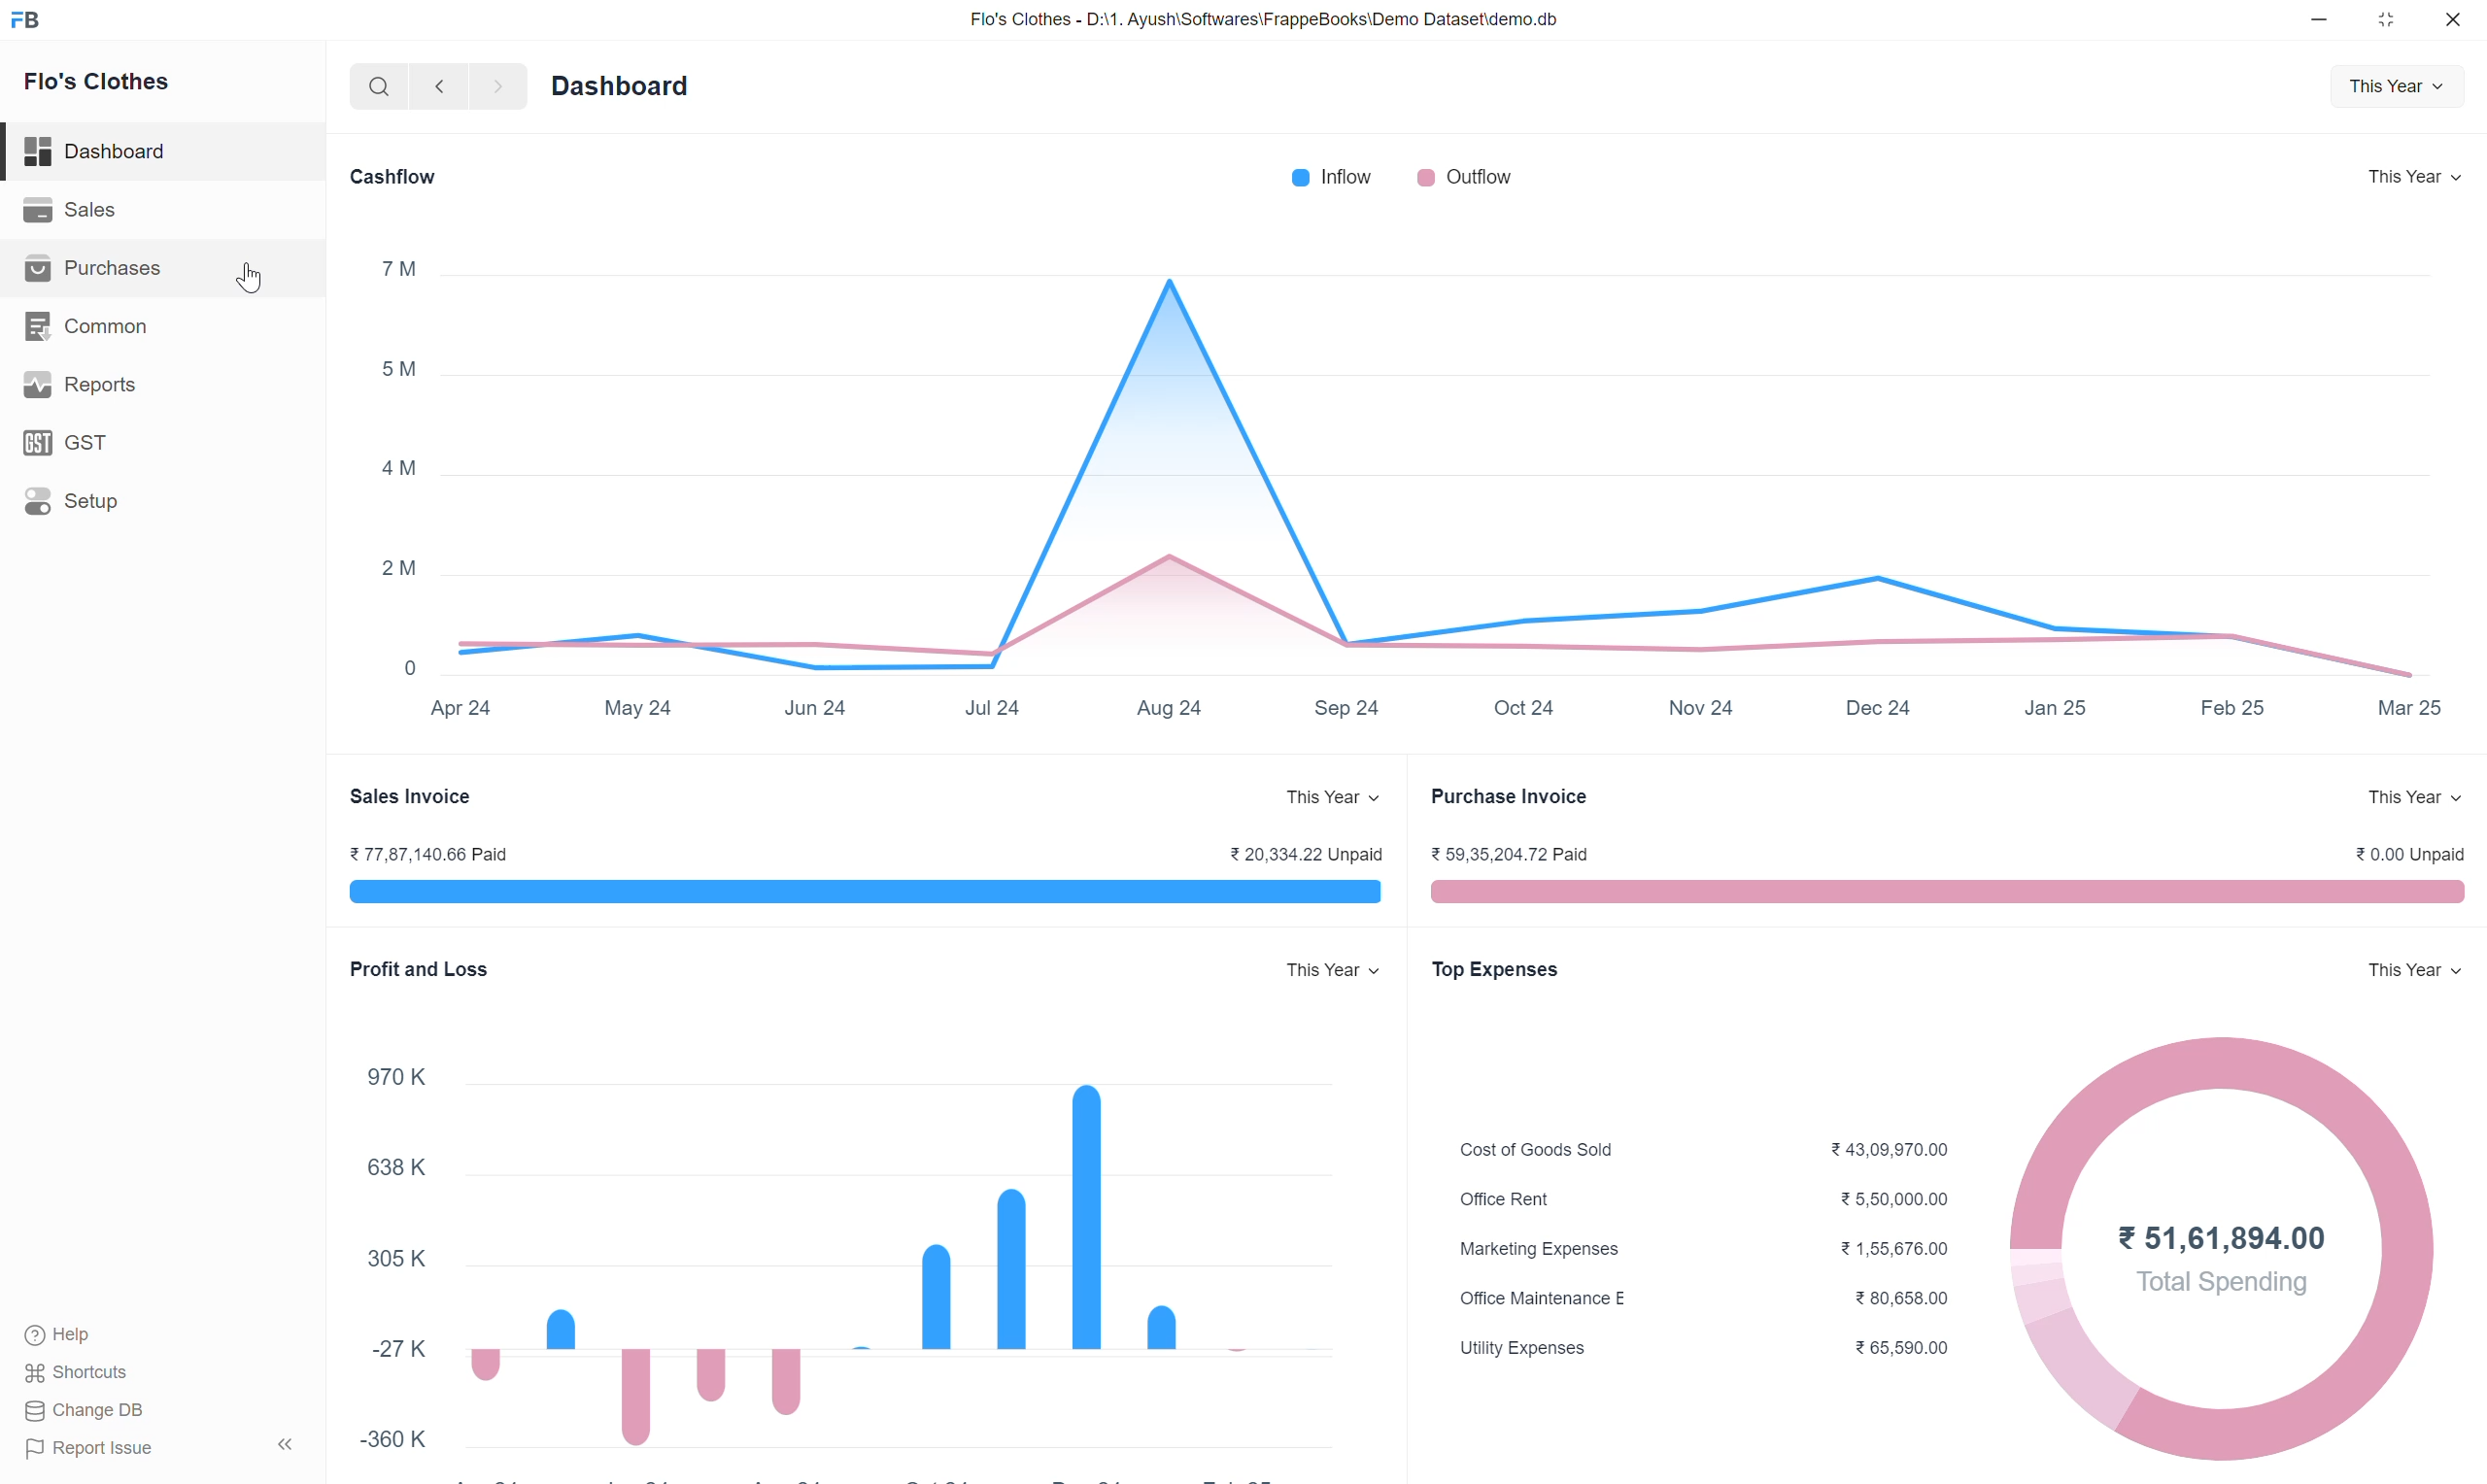  I want to click on GST, so click(67, 442).